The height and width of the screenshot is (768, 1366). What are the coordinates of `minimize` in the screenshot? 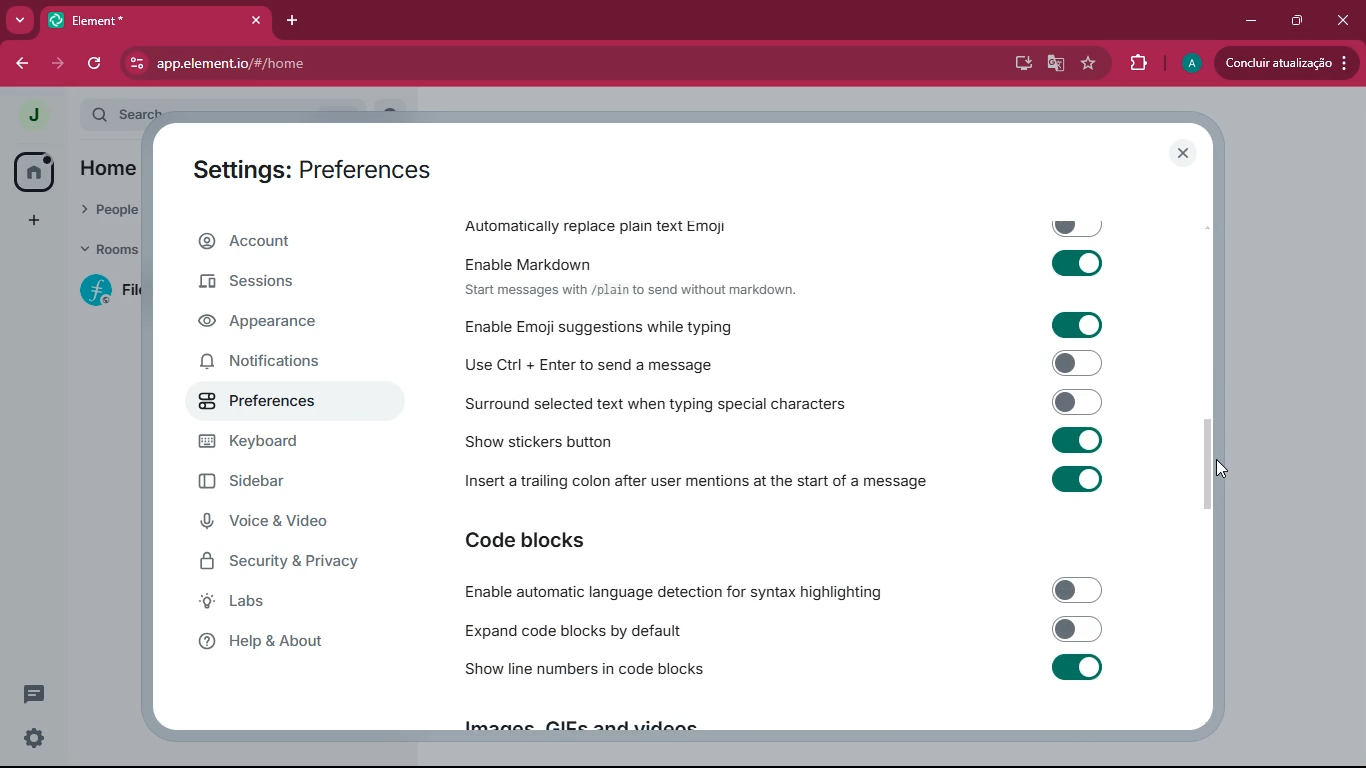 It's located at (1250, 21).